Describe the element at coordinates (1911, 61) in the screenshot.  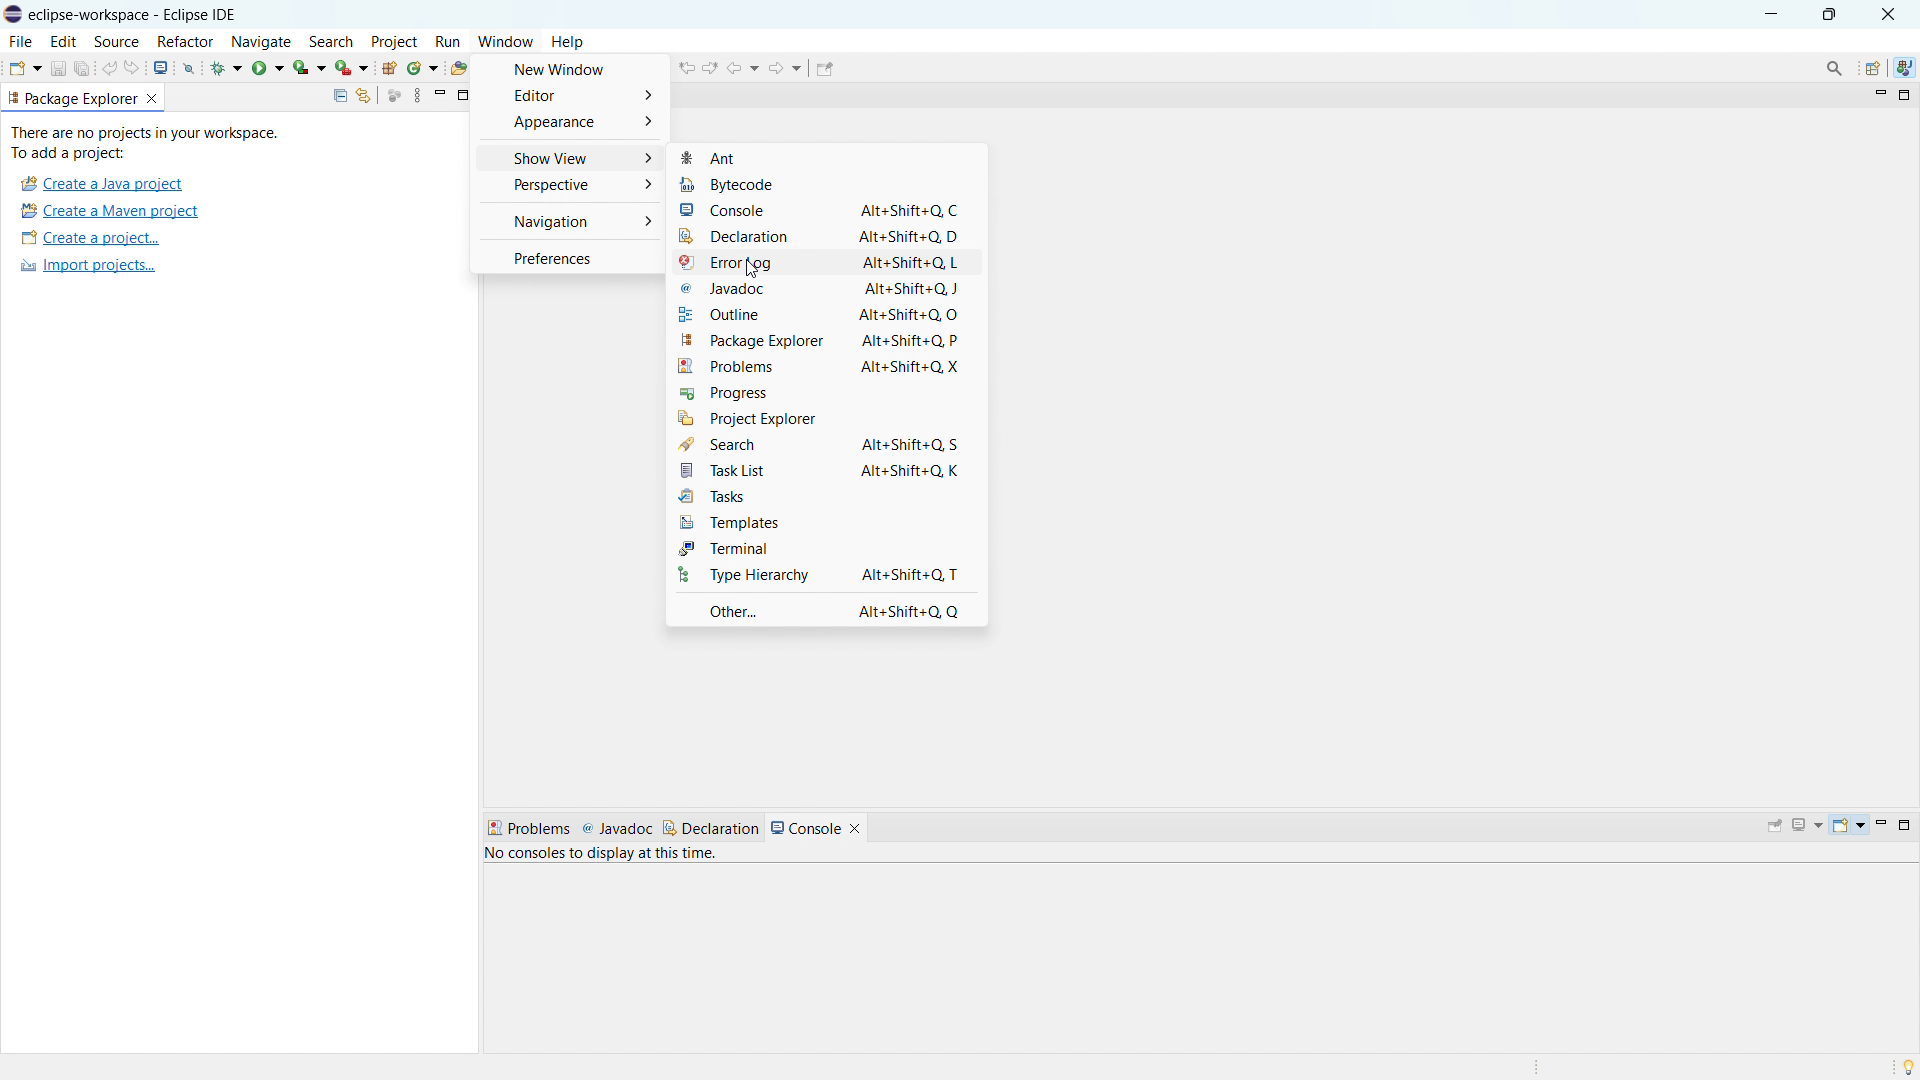
I see `java ` at that location.